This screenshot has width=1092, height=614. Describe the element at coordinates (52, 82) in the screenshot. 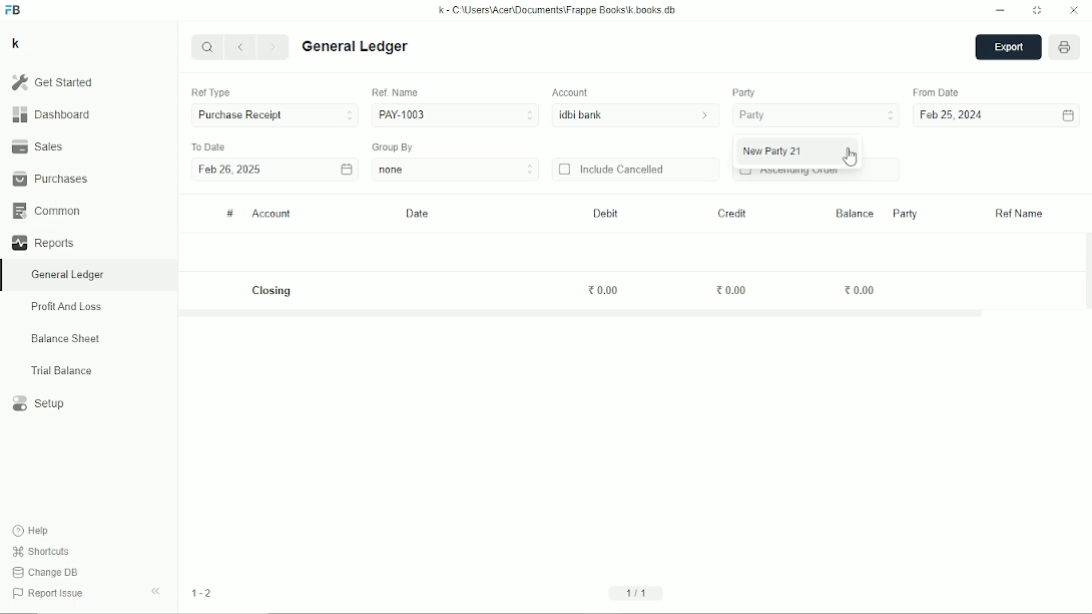

I see `Get started` at that location.